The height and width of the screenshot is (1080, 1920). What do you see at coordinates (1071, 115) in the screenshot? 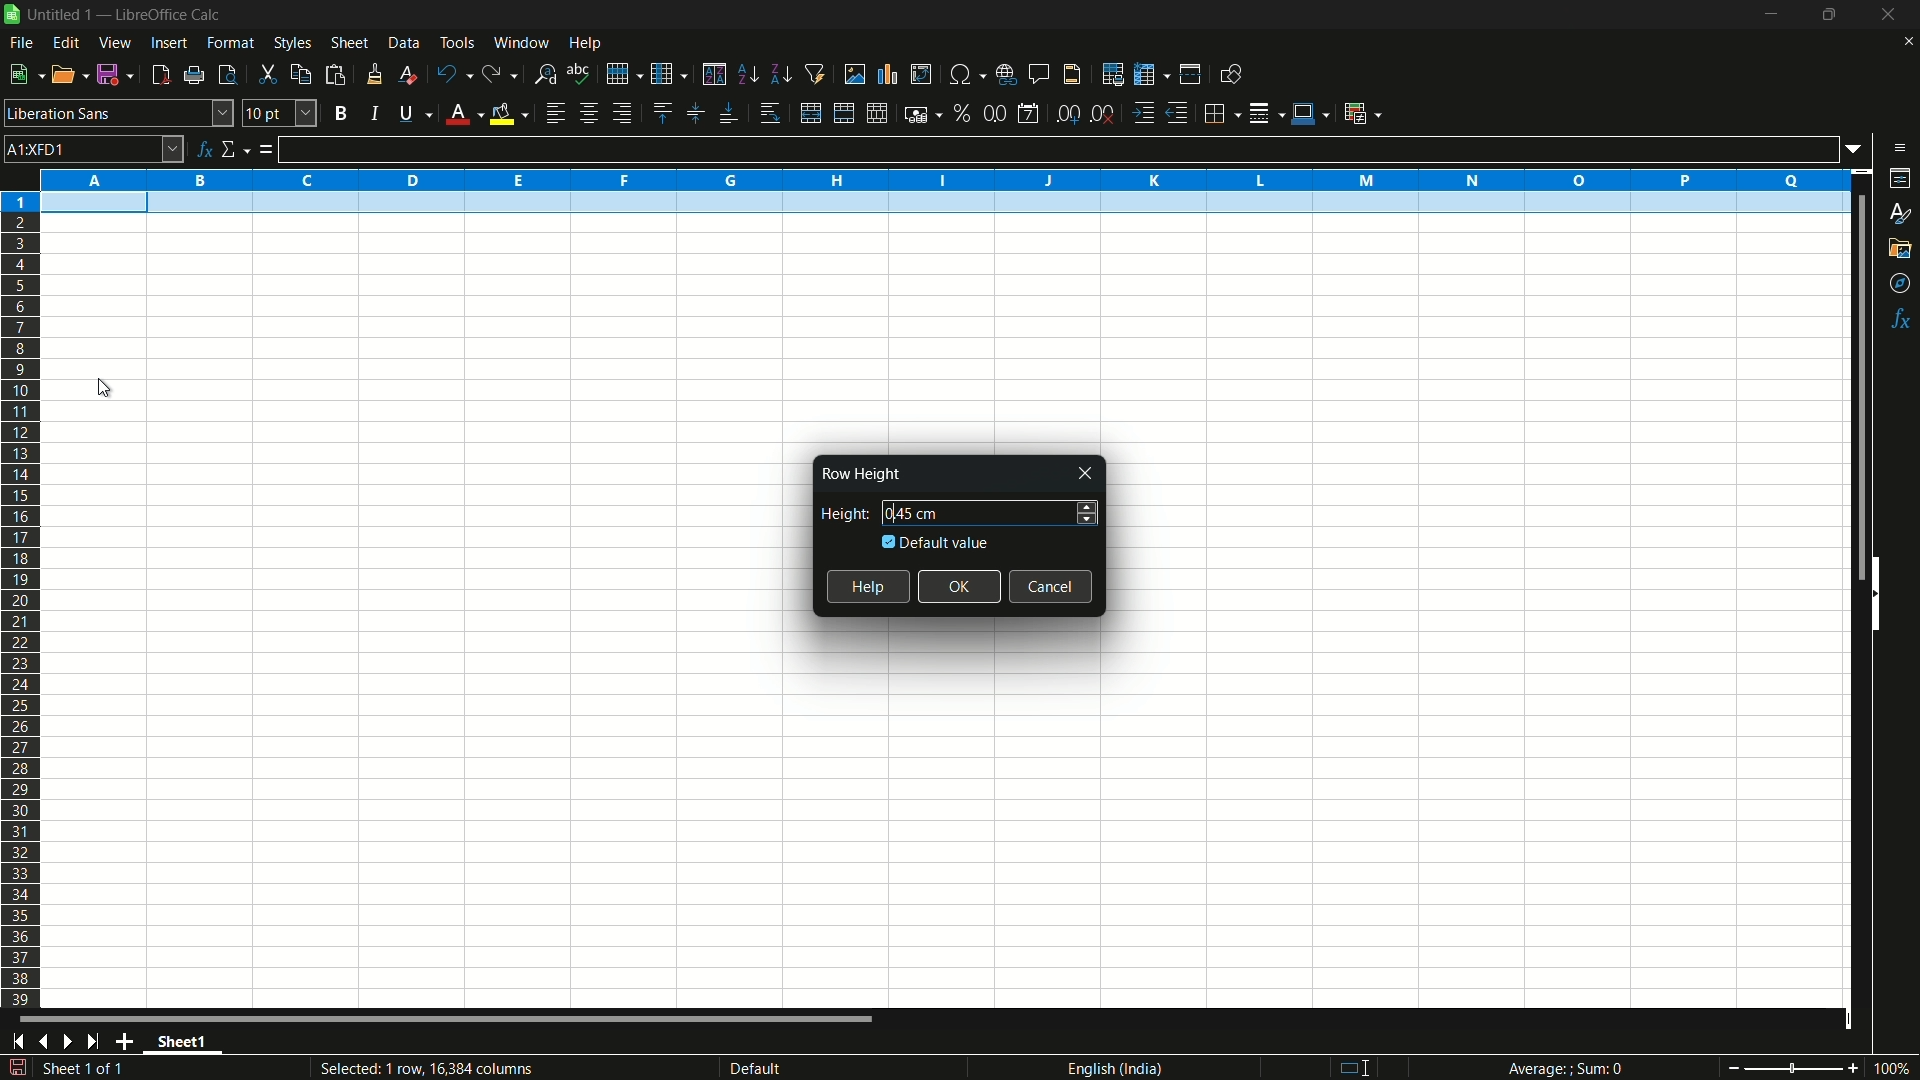
I see `add decimal place` at bounding box center [1071, 115].